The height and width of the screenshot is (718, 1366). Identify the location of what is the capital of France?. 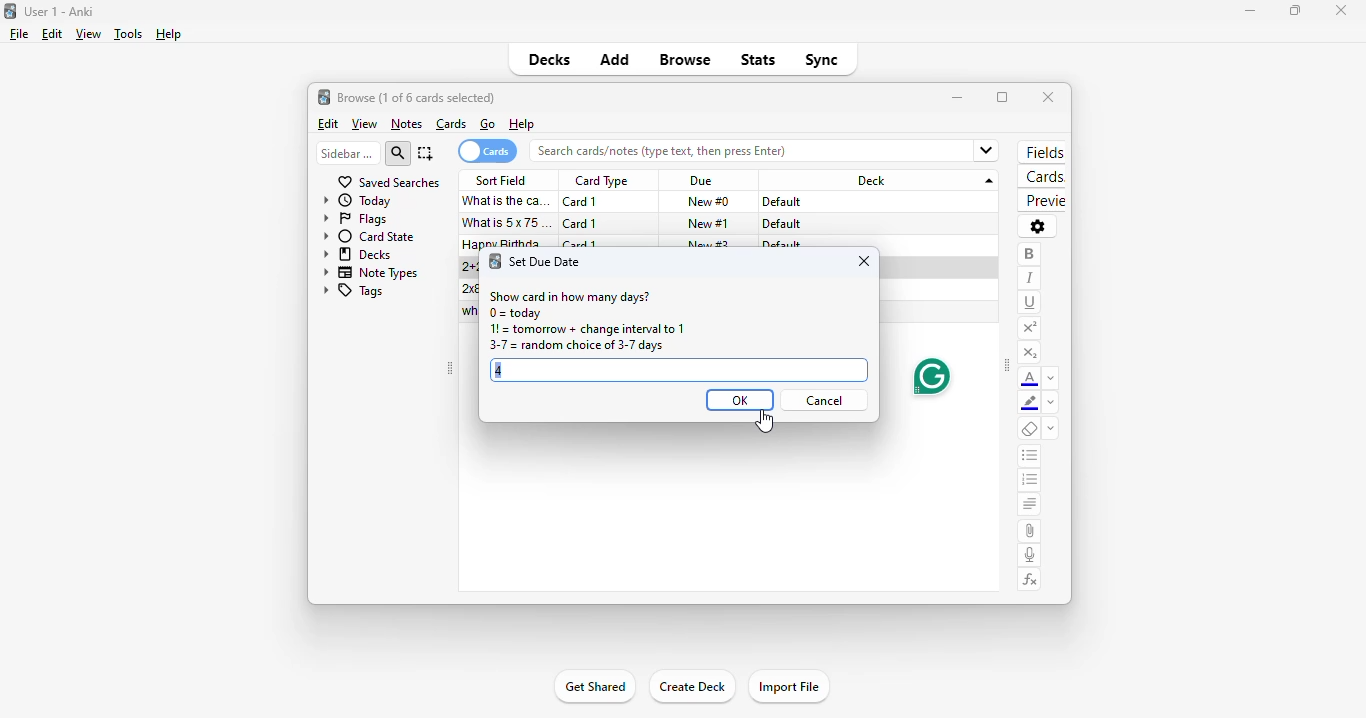
(506, 201).